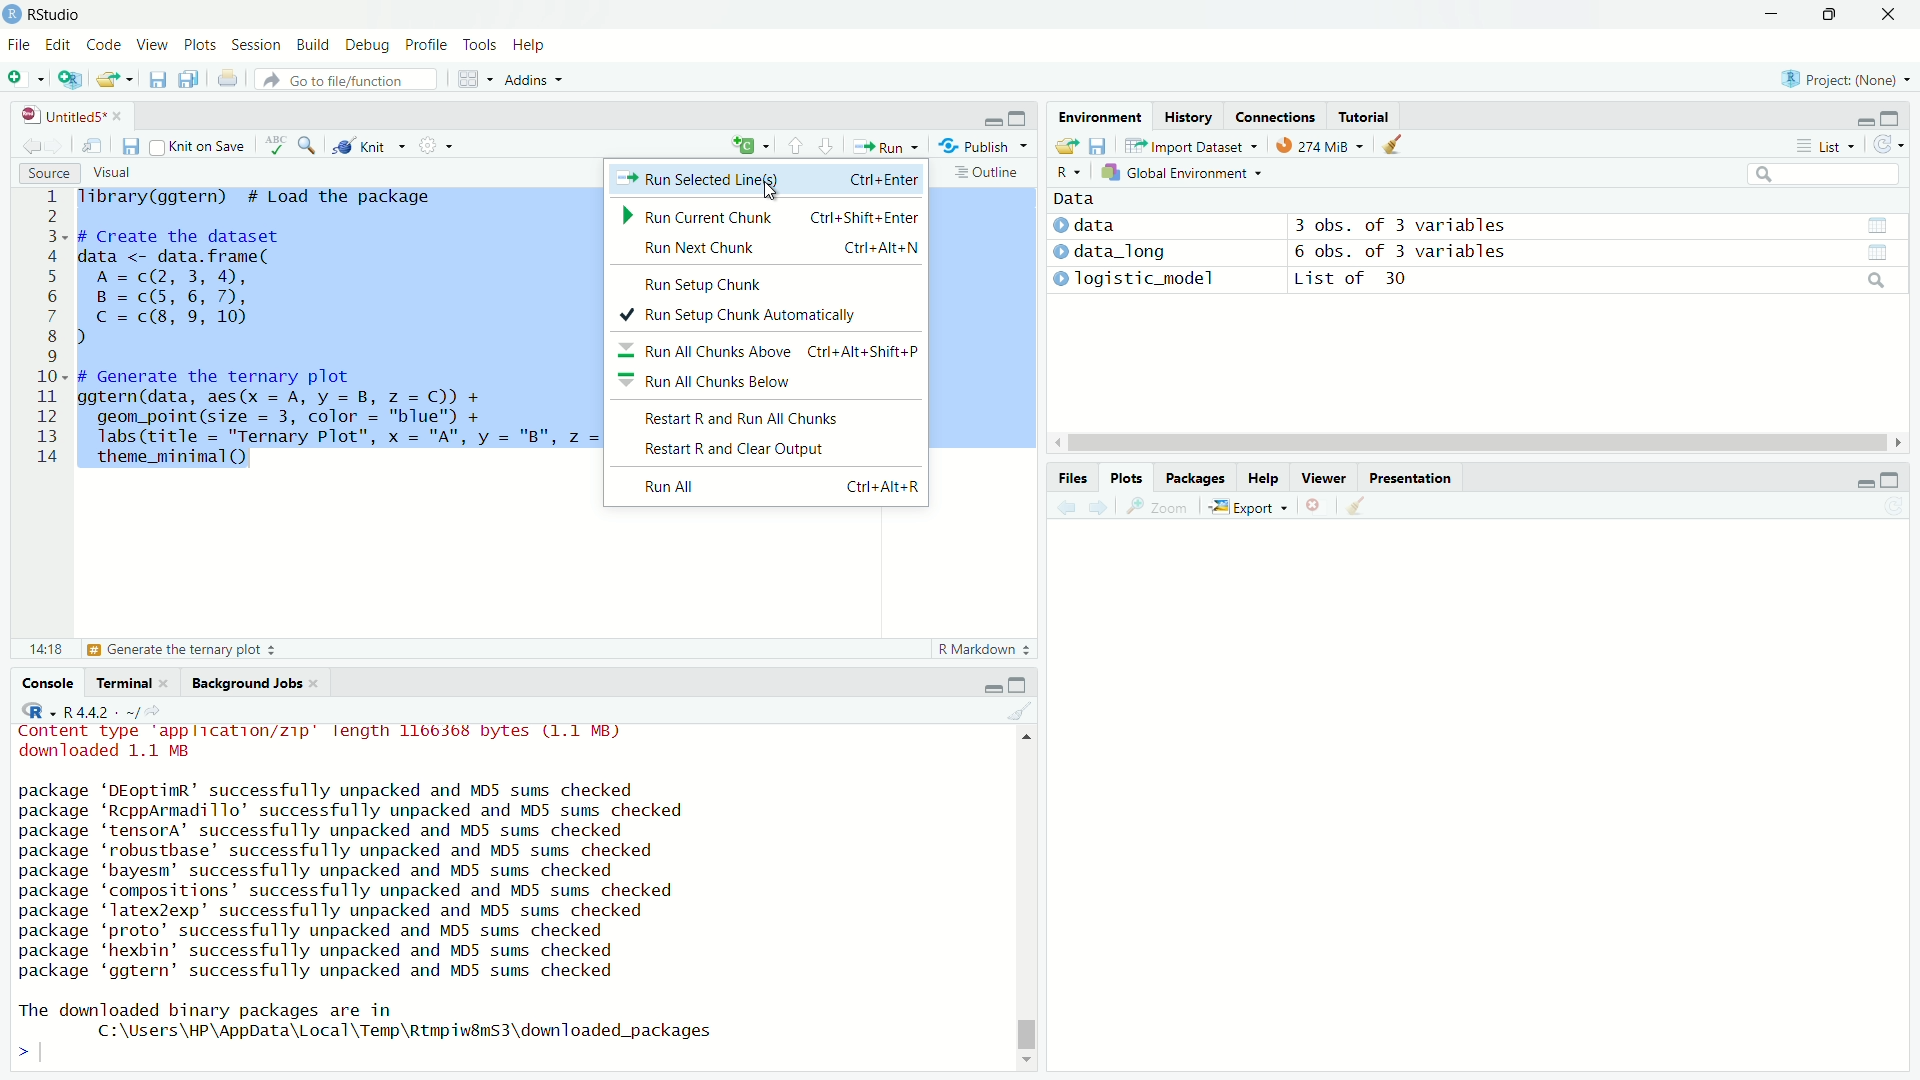 This screenshot has width=1920, height=1080. Describe the element at coordinates (1855, 119) in the screenshot. I see `minimise` at that location.